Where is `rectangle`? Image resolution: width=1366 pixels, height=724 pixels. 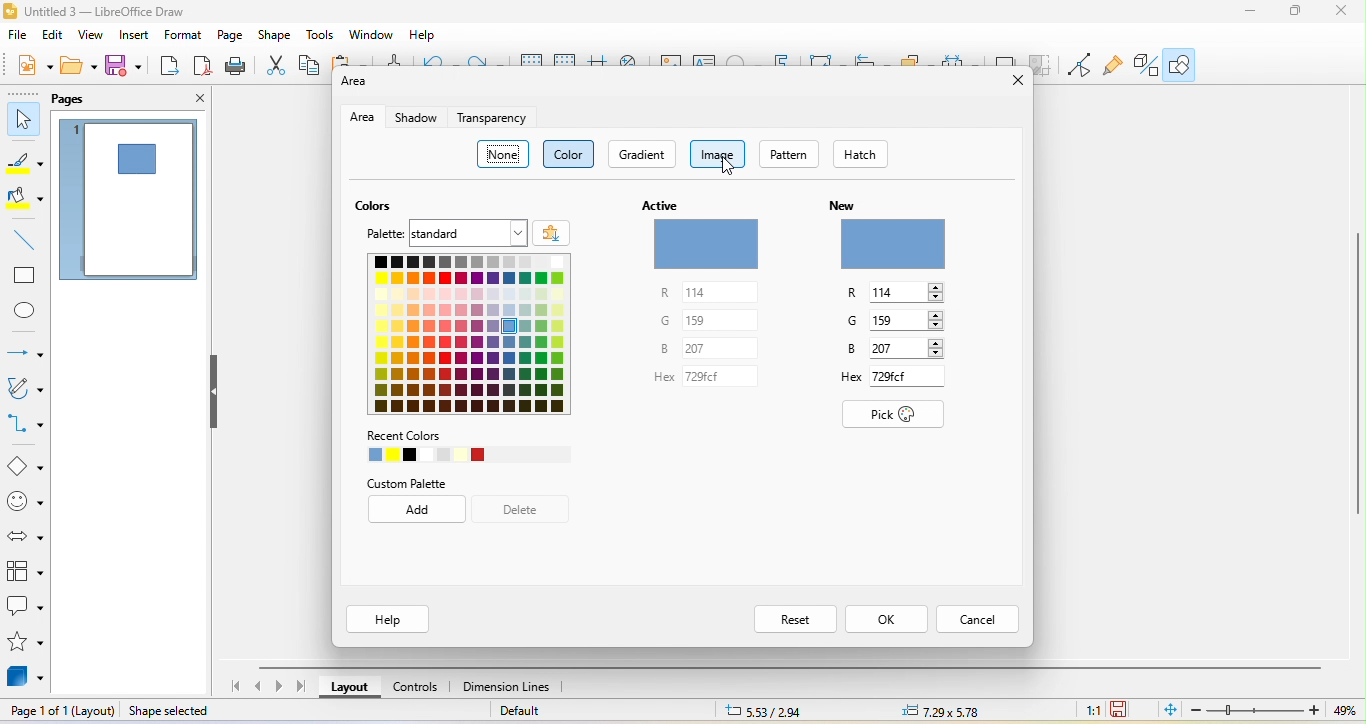 rectangle is located at coordinates (24, 276).